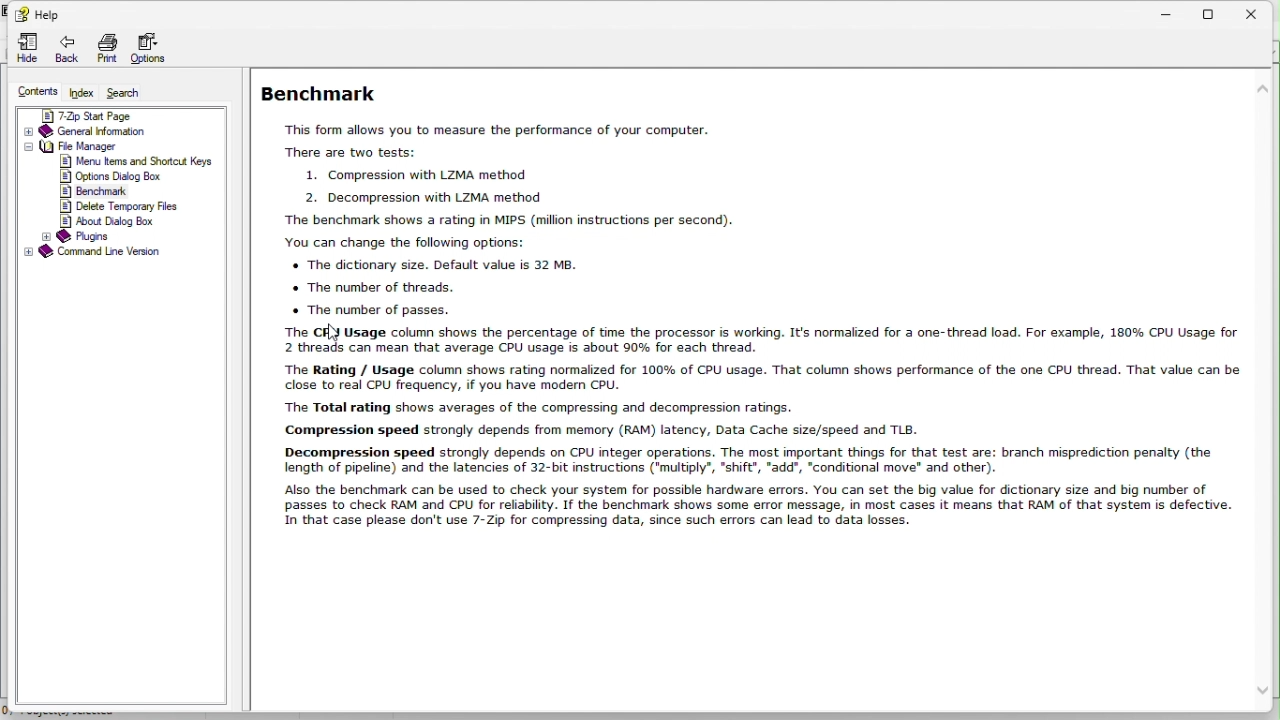 The image size is (1280, 720). What do you see at coordinates (67, 46) in the screenshot?
I see `Back` at bounding box center [67, 46].